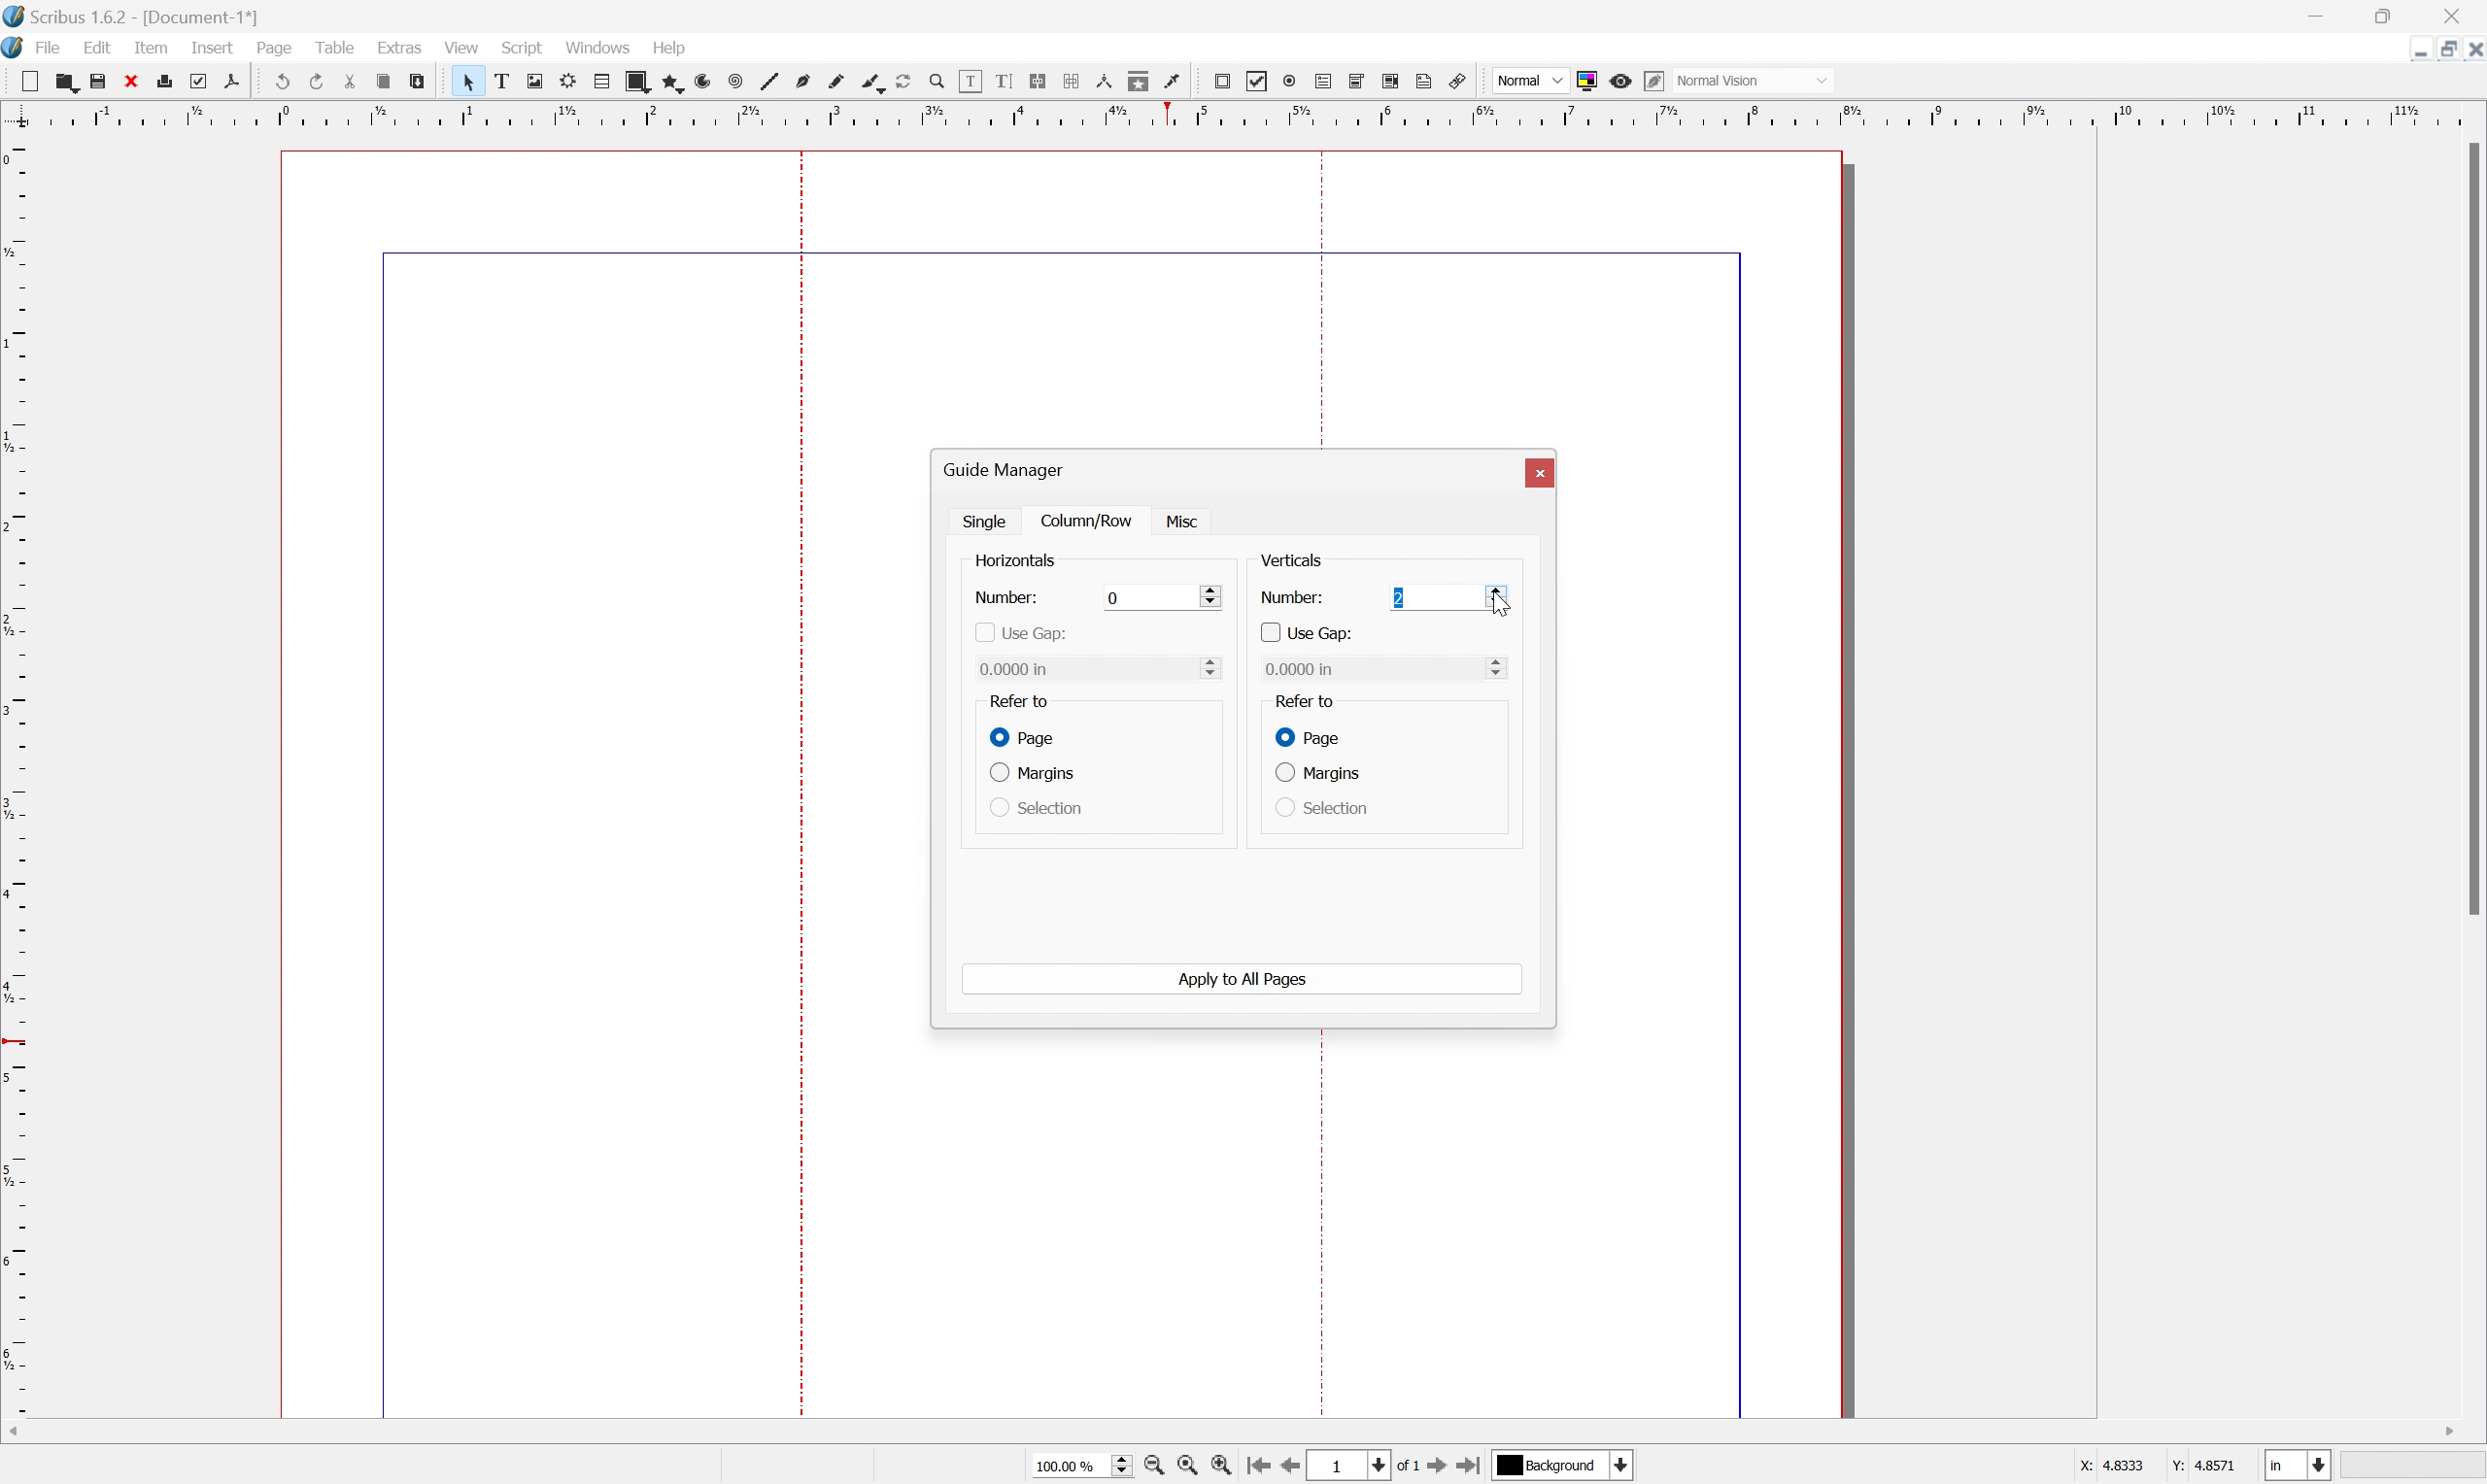  Describe the element at coordinates (1391, 81) in the screenshot. I see `pdf list box` at that location.